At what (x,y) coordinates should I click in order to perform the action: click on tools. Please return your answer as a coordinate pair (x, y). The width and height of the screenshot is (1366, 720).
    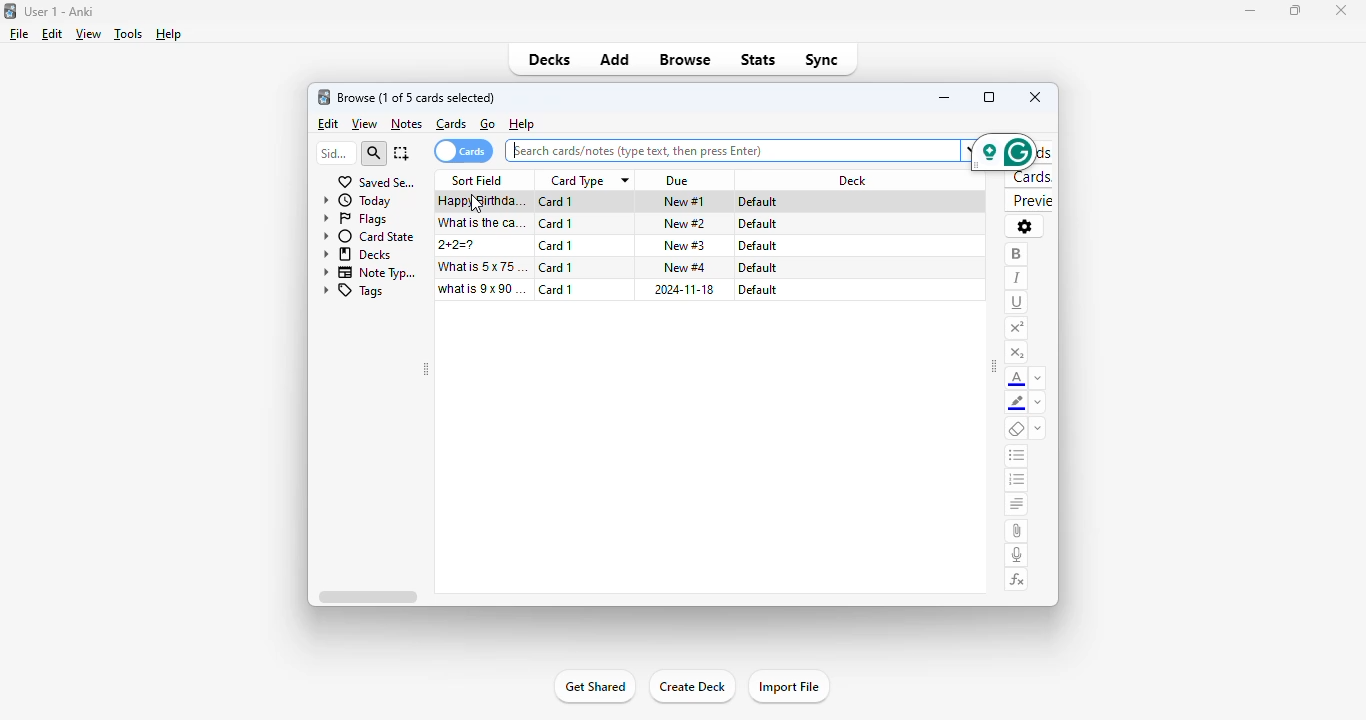
    Looking at the image, I should click on (128, 35).